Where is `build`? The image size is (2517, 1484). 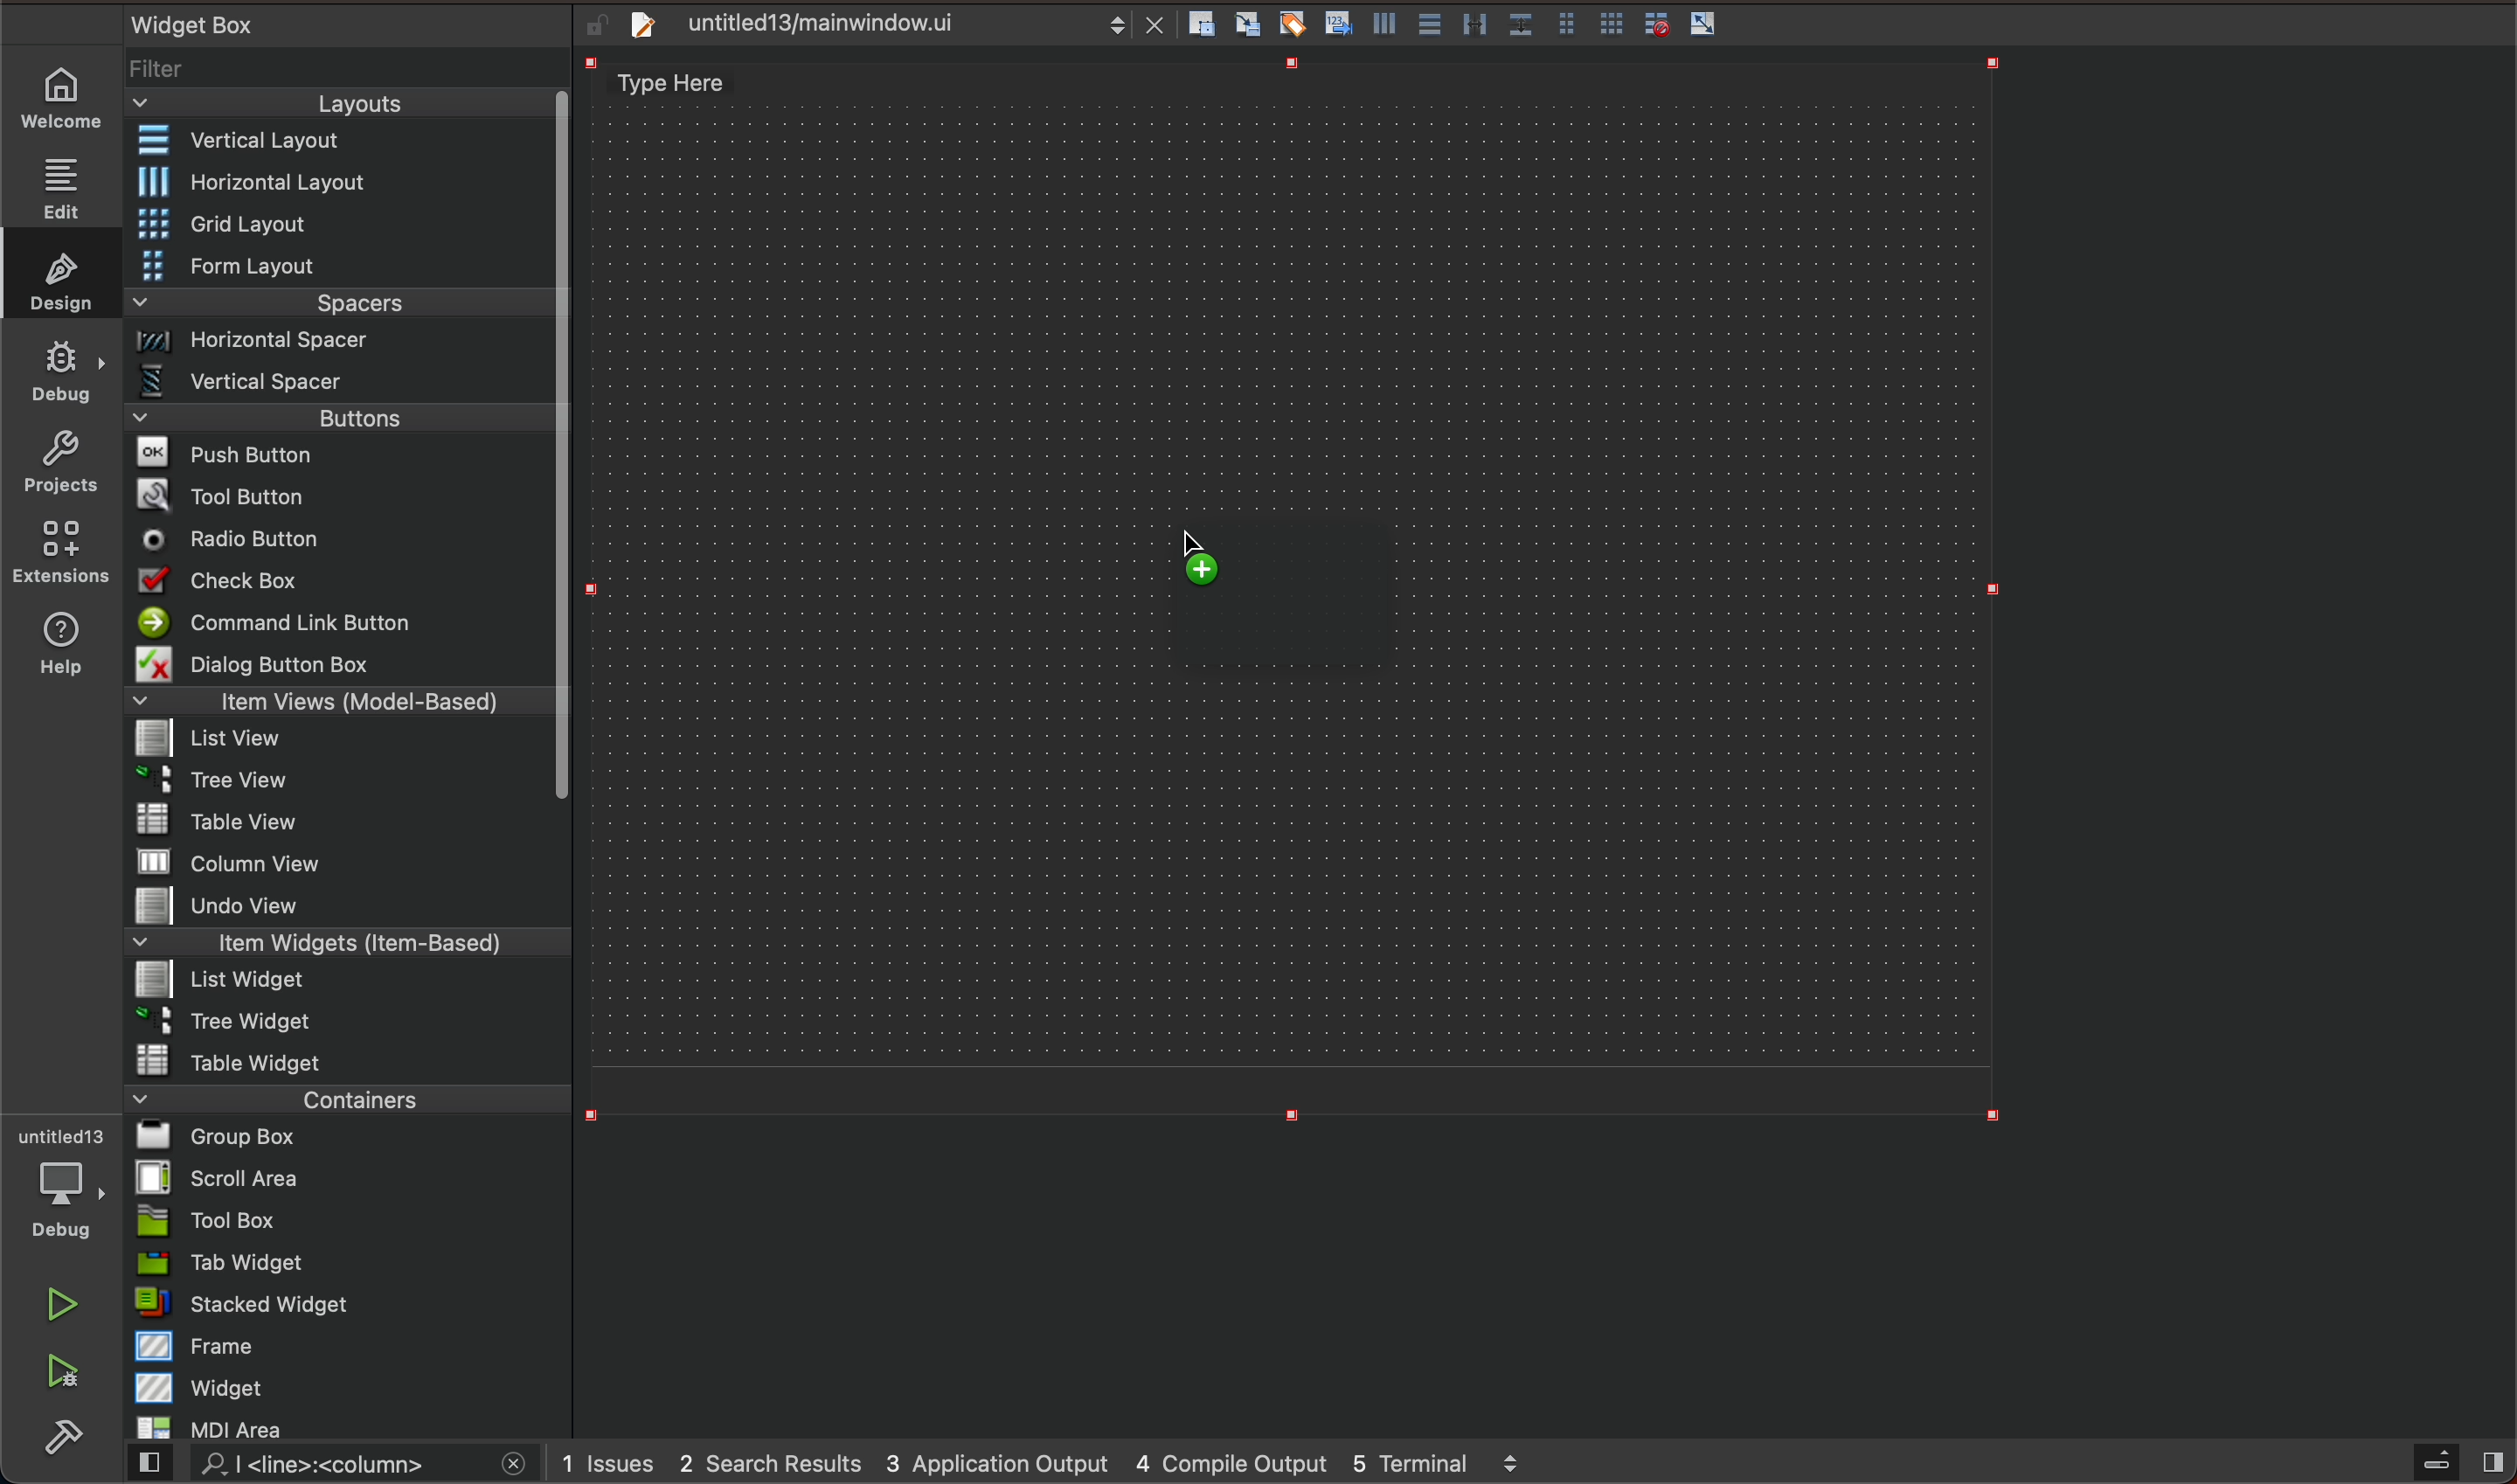 build is located at coordinates (70, 1433).